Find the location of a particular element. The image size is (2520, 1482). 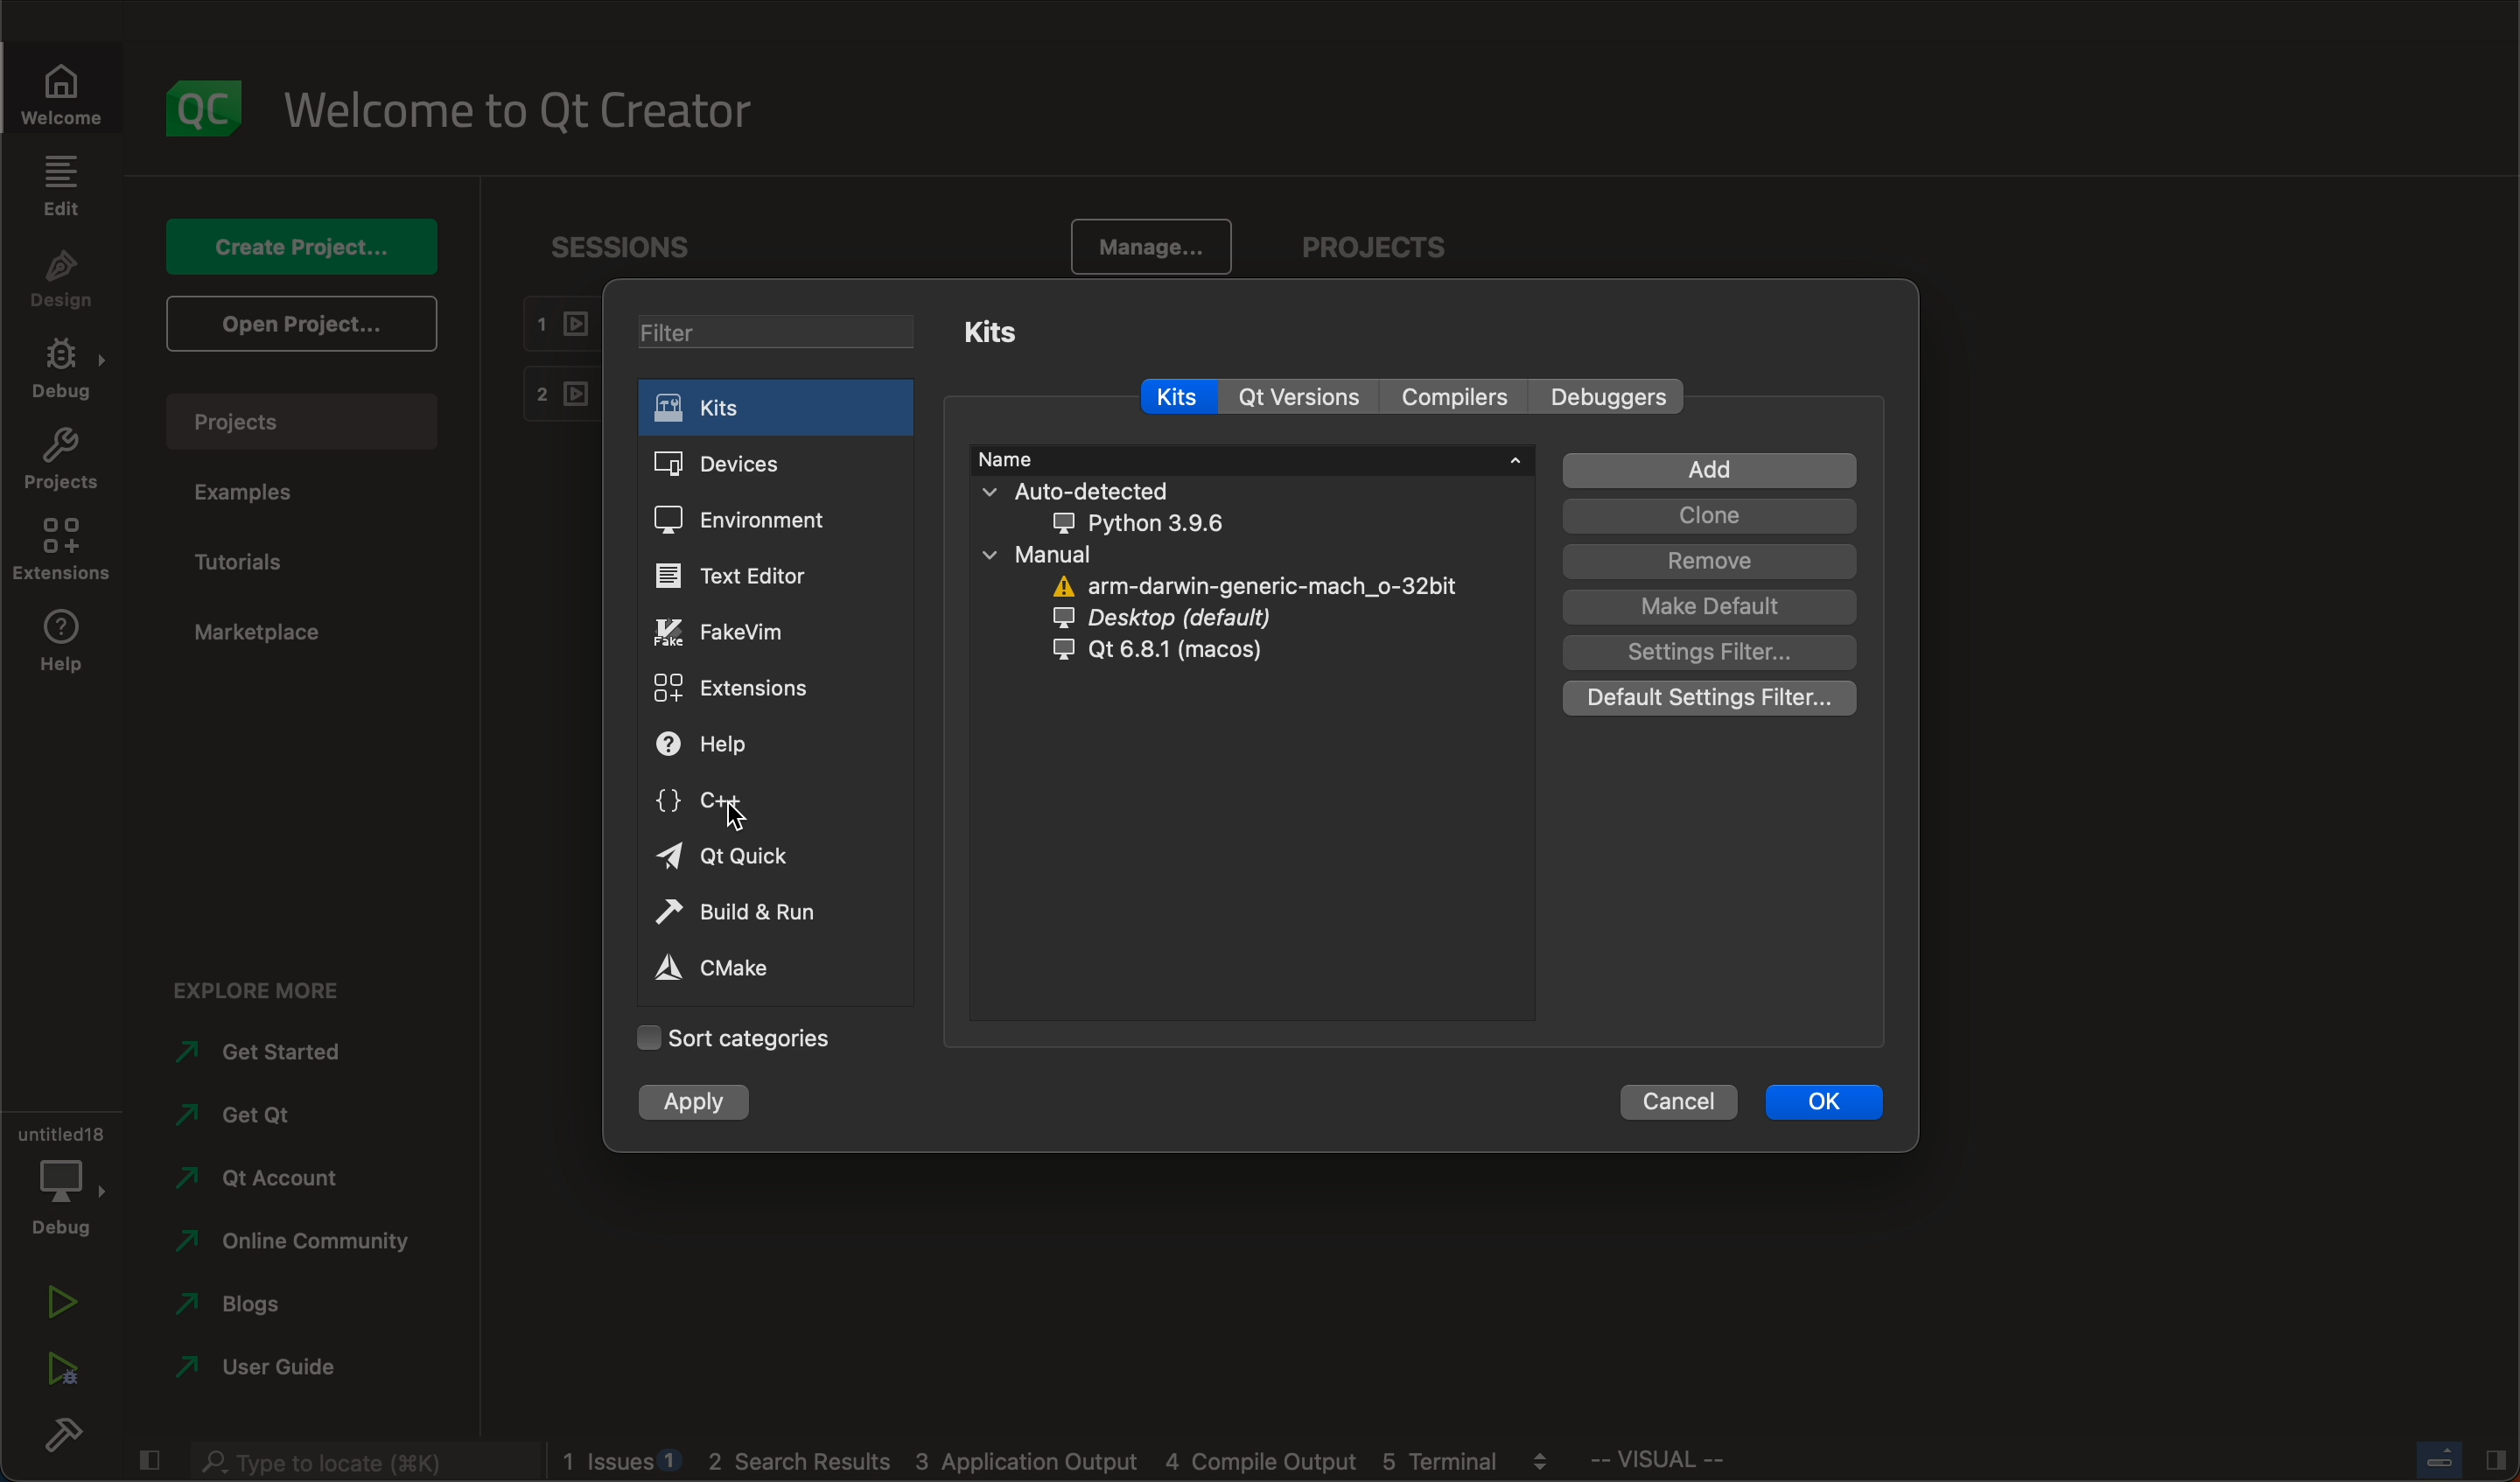

create is located at coordinates (297, 245).